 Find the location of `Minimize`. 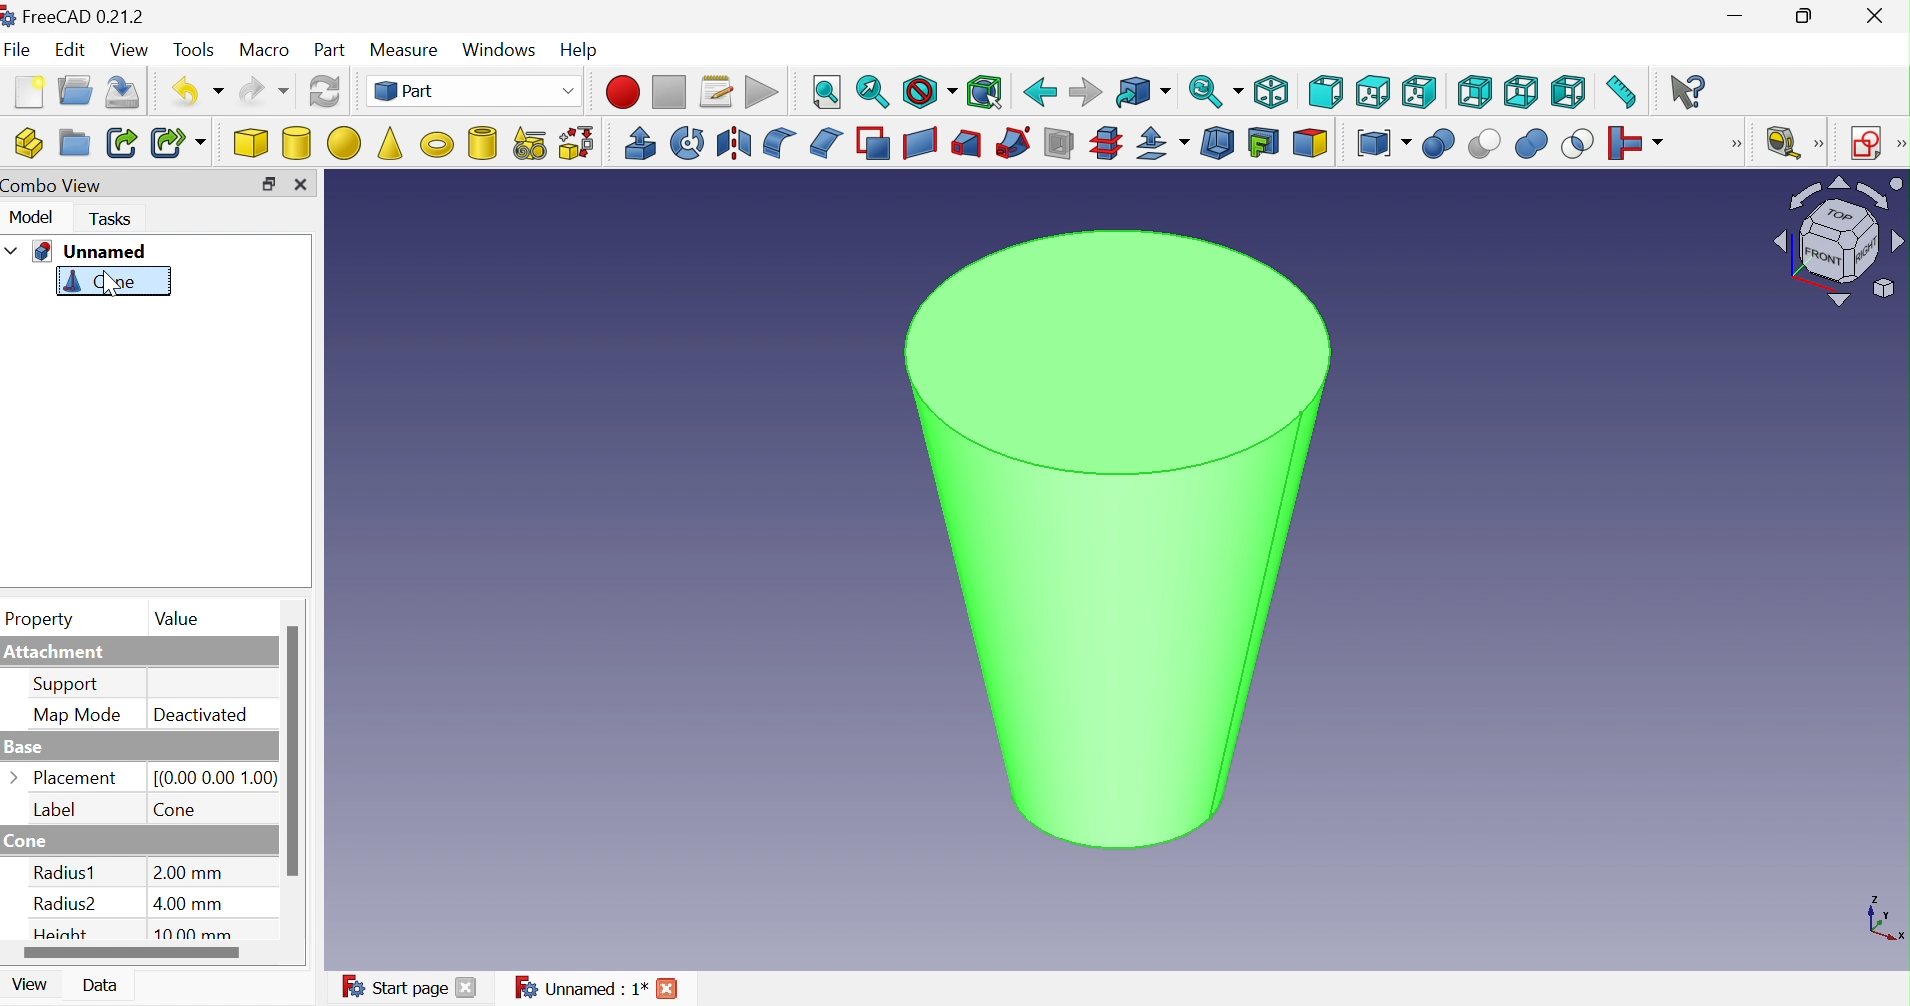

Minimize is located at coordinates (1736, 17).